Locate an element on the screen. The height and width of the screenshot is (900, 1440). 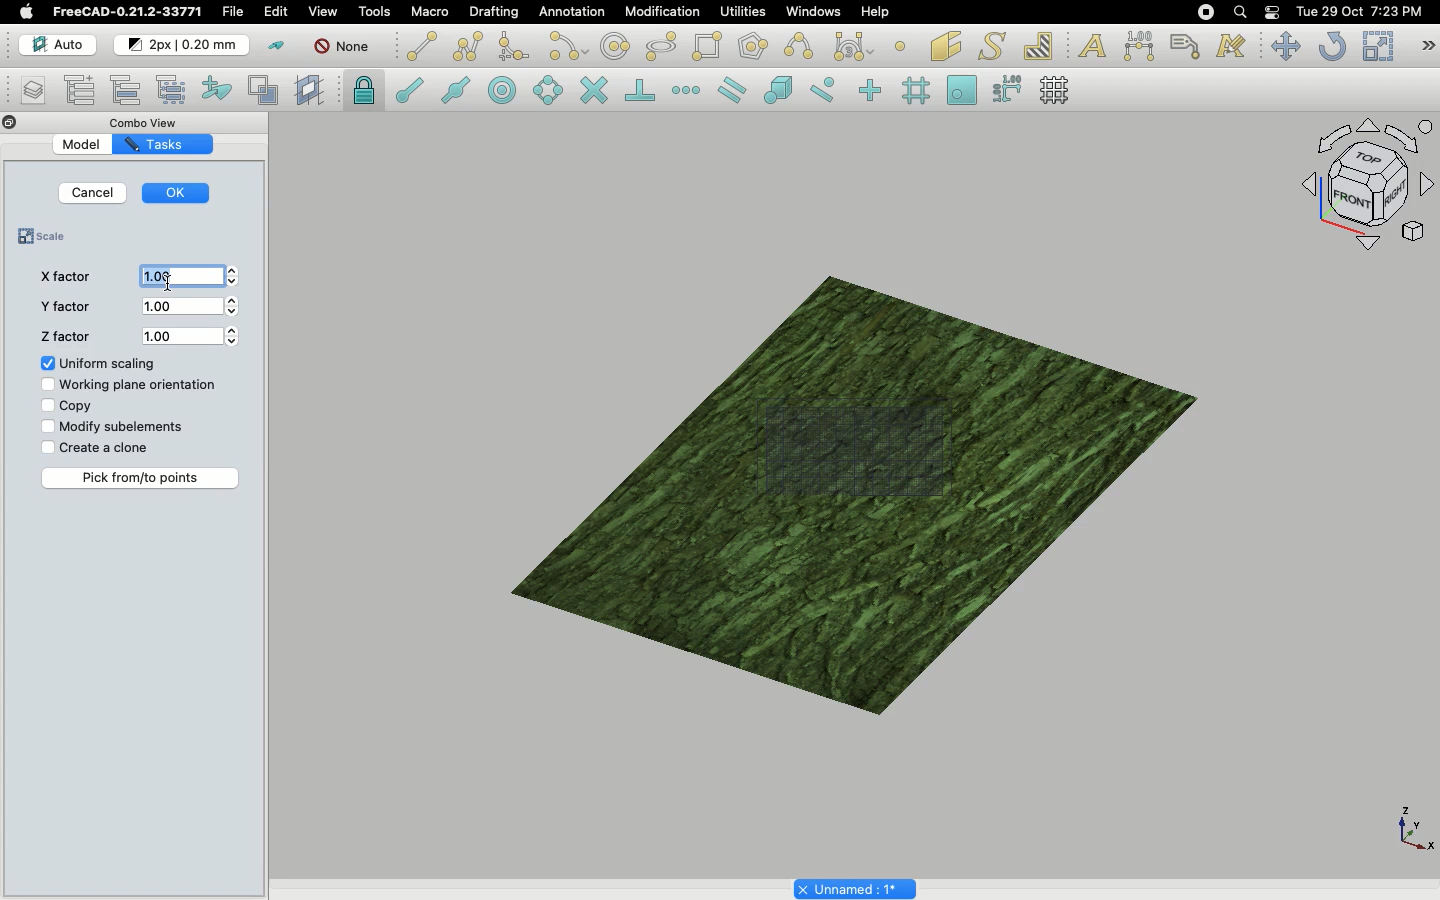
Add to construction group is located at coordinates (218, 92).